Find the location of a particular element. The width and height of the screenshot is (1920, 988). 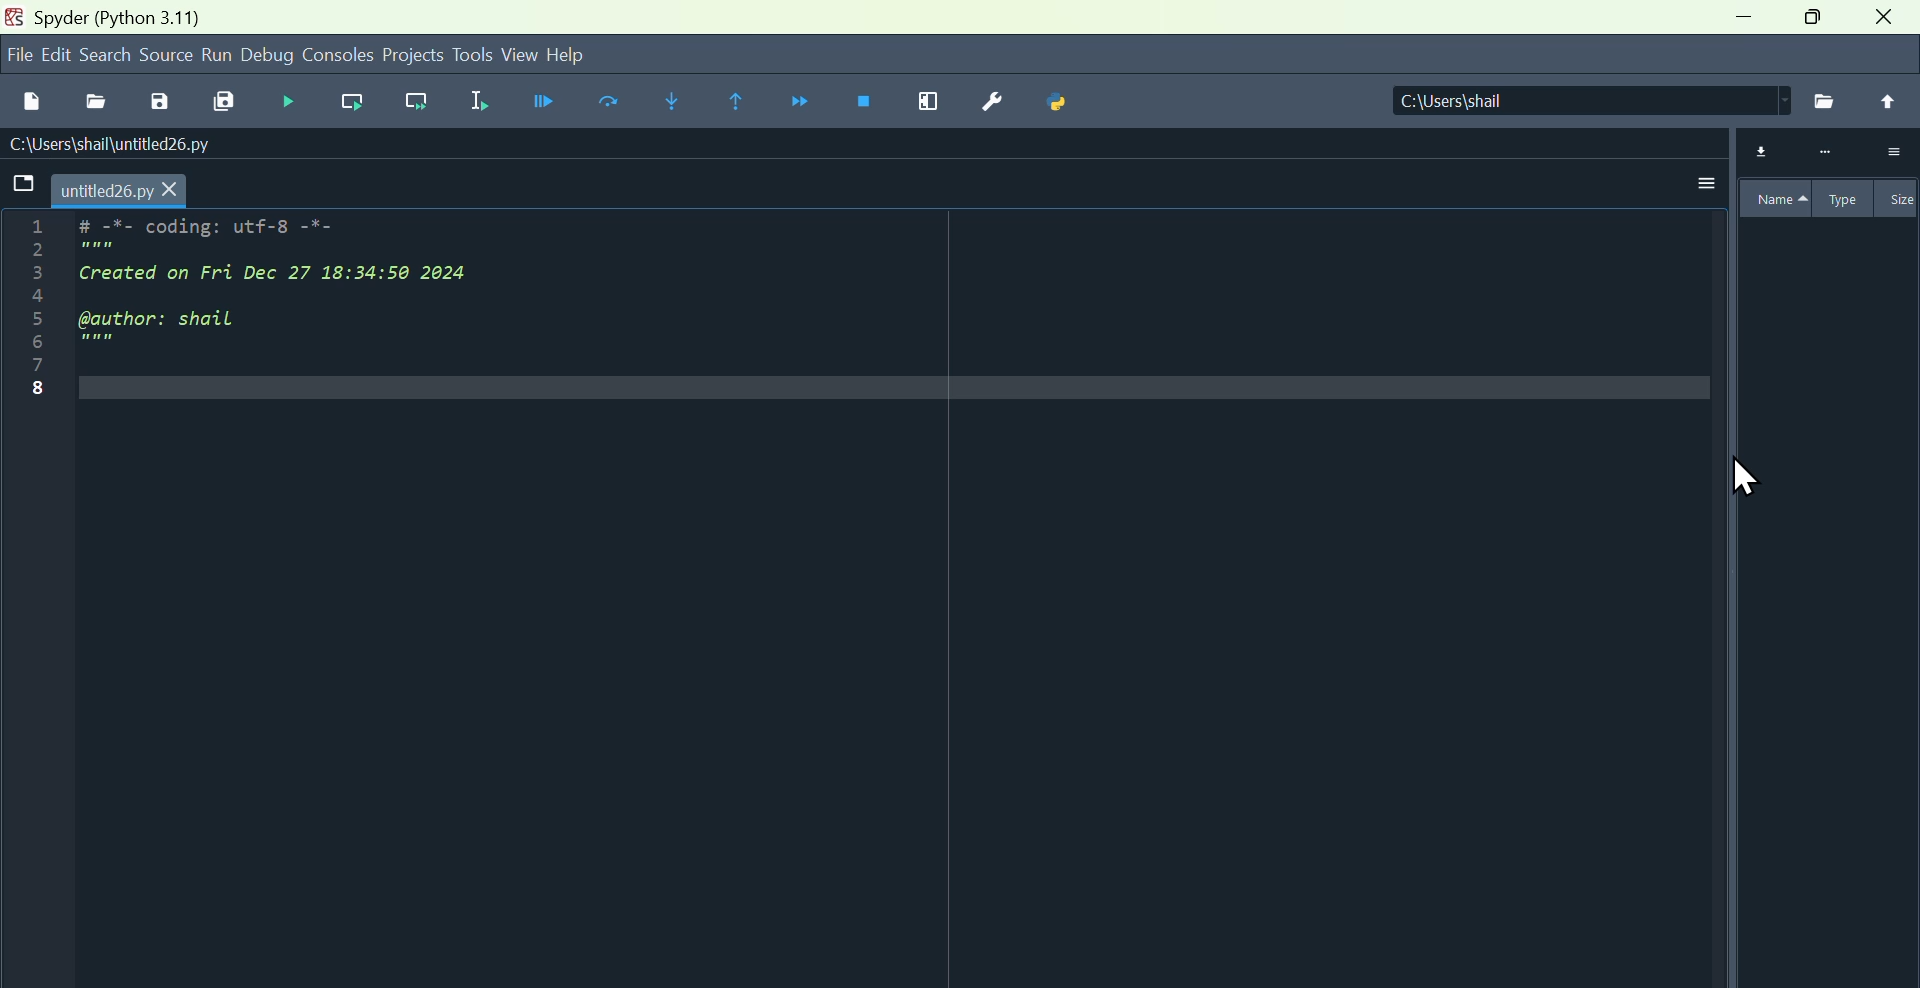

search is located at coordinates (107, 53).